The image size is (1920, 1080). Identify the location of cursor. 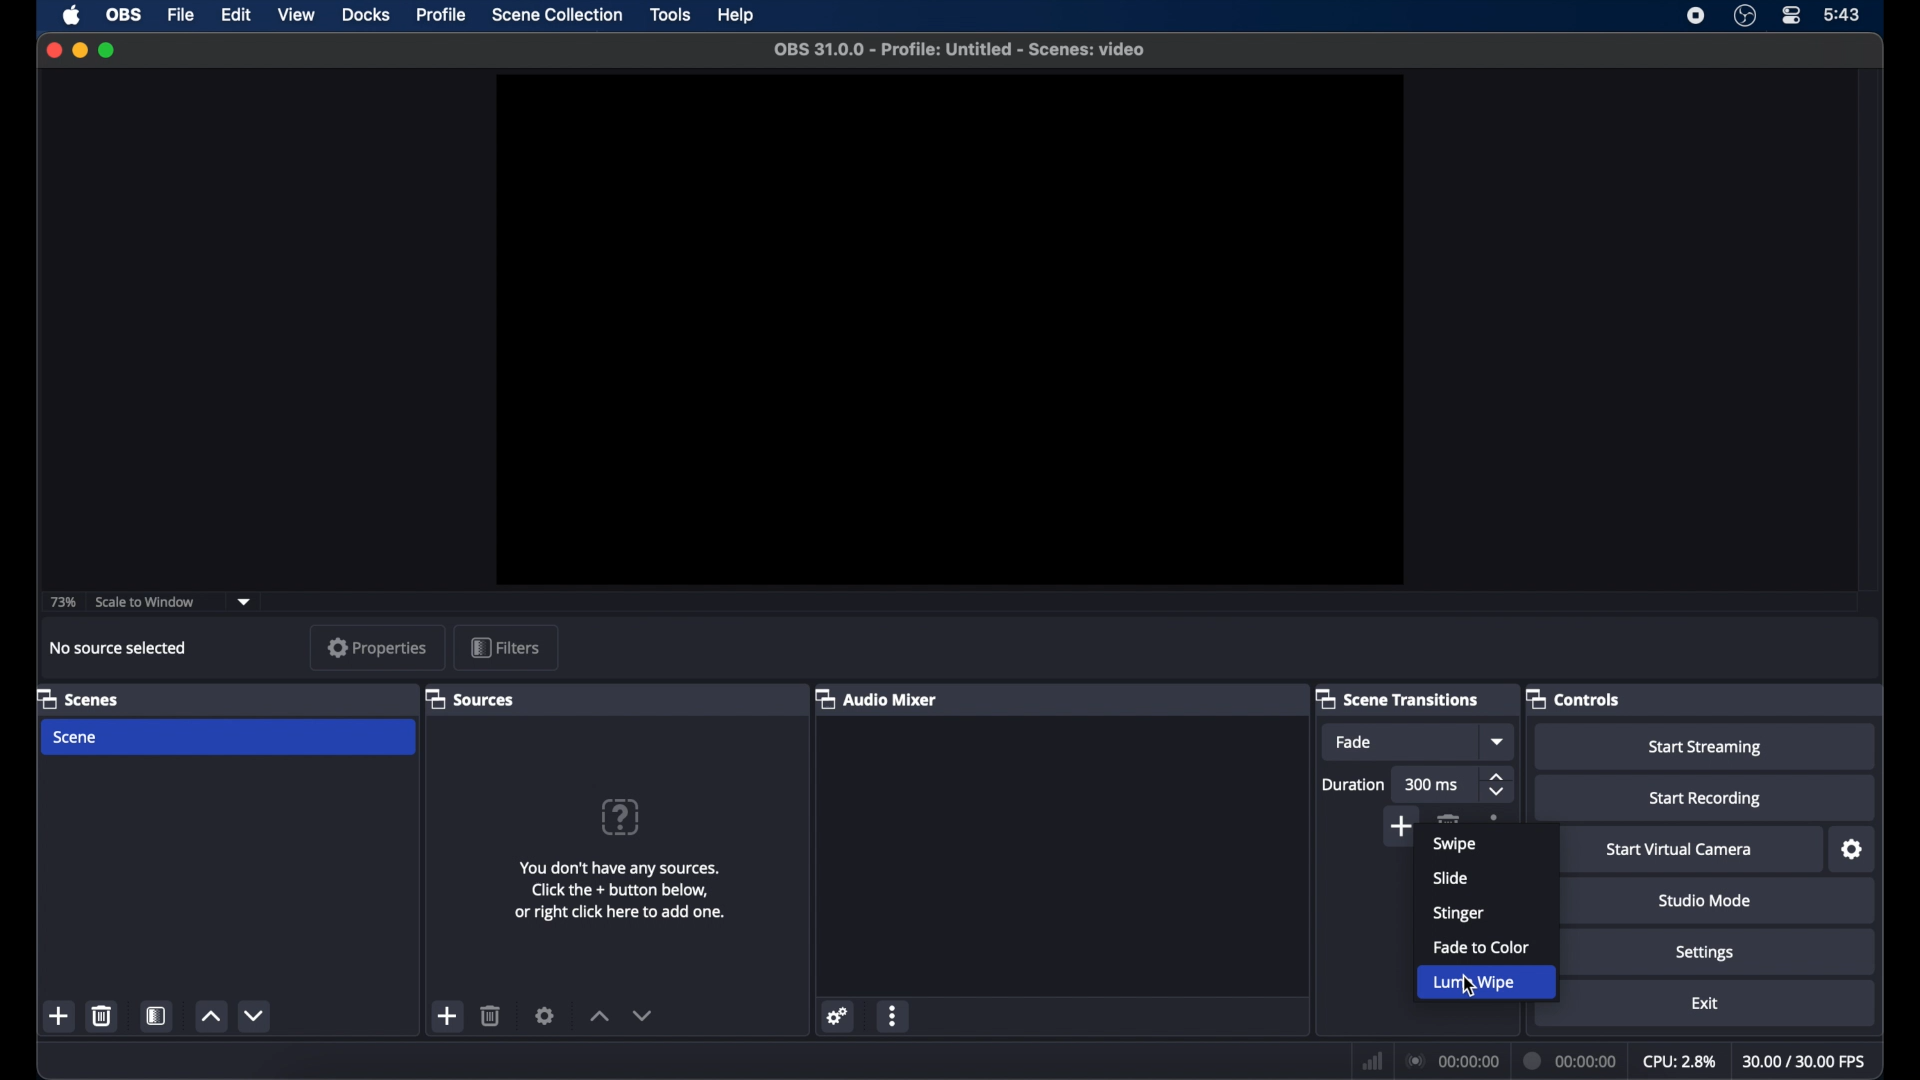
(1466, 984).